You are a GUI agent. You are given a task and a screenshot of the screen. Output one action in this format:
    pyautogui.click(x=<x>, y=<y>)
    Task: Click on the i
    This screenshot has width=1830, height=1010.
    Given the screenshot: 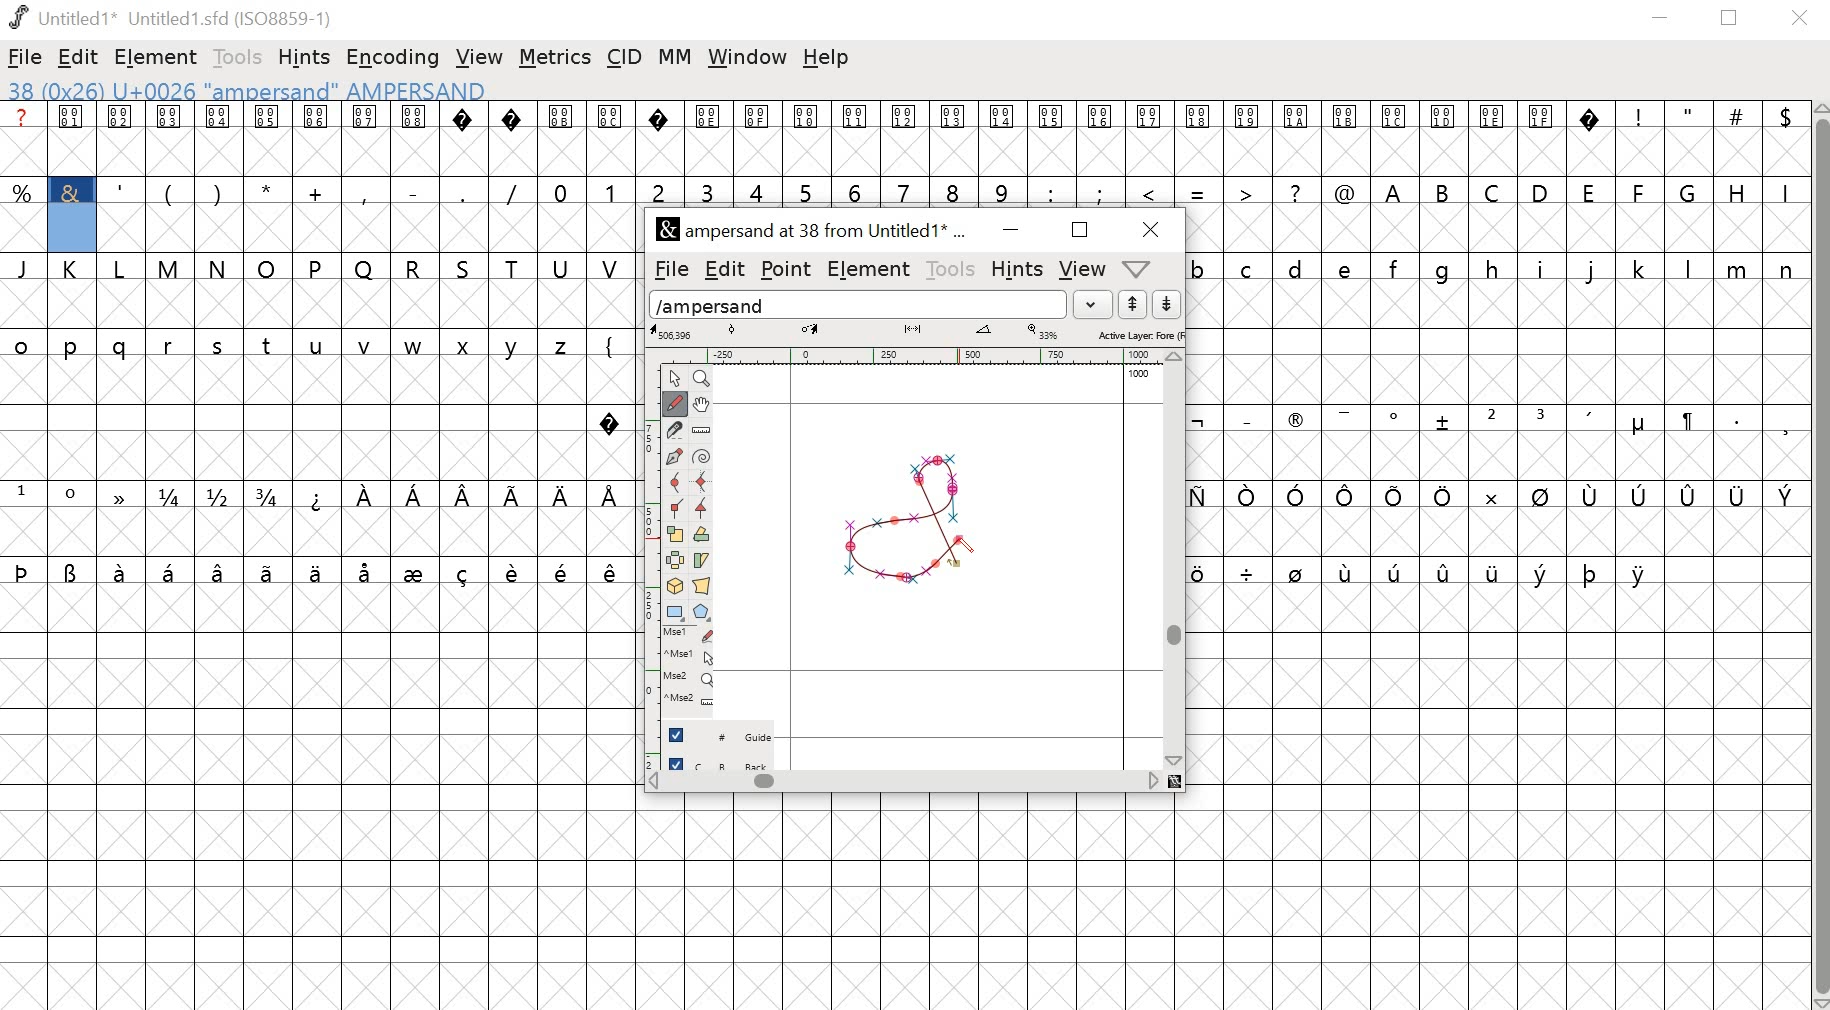 What is the action you would take?
    pyautogui.click(x=1541, y=268)
    